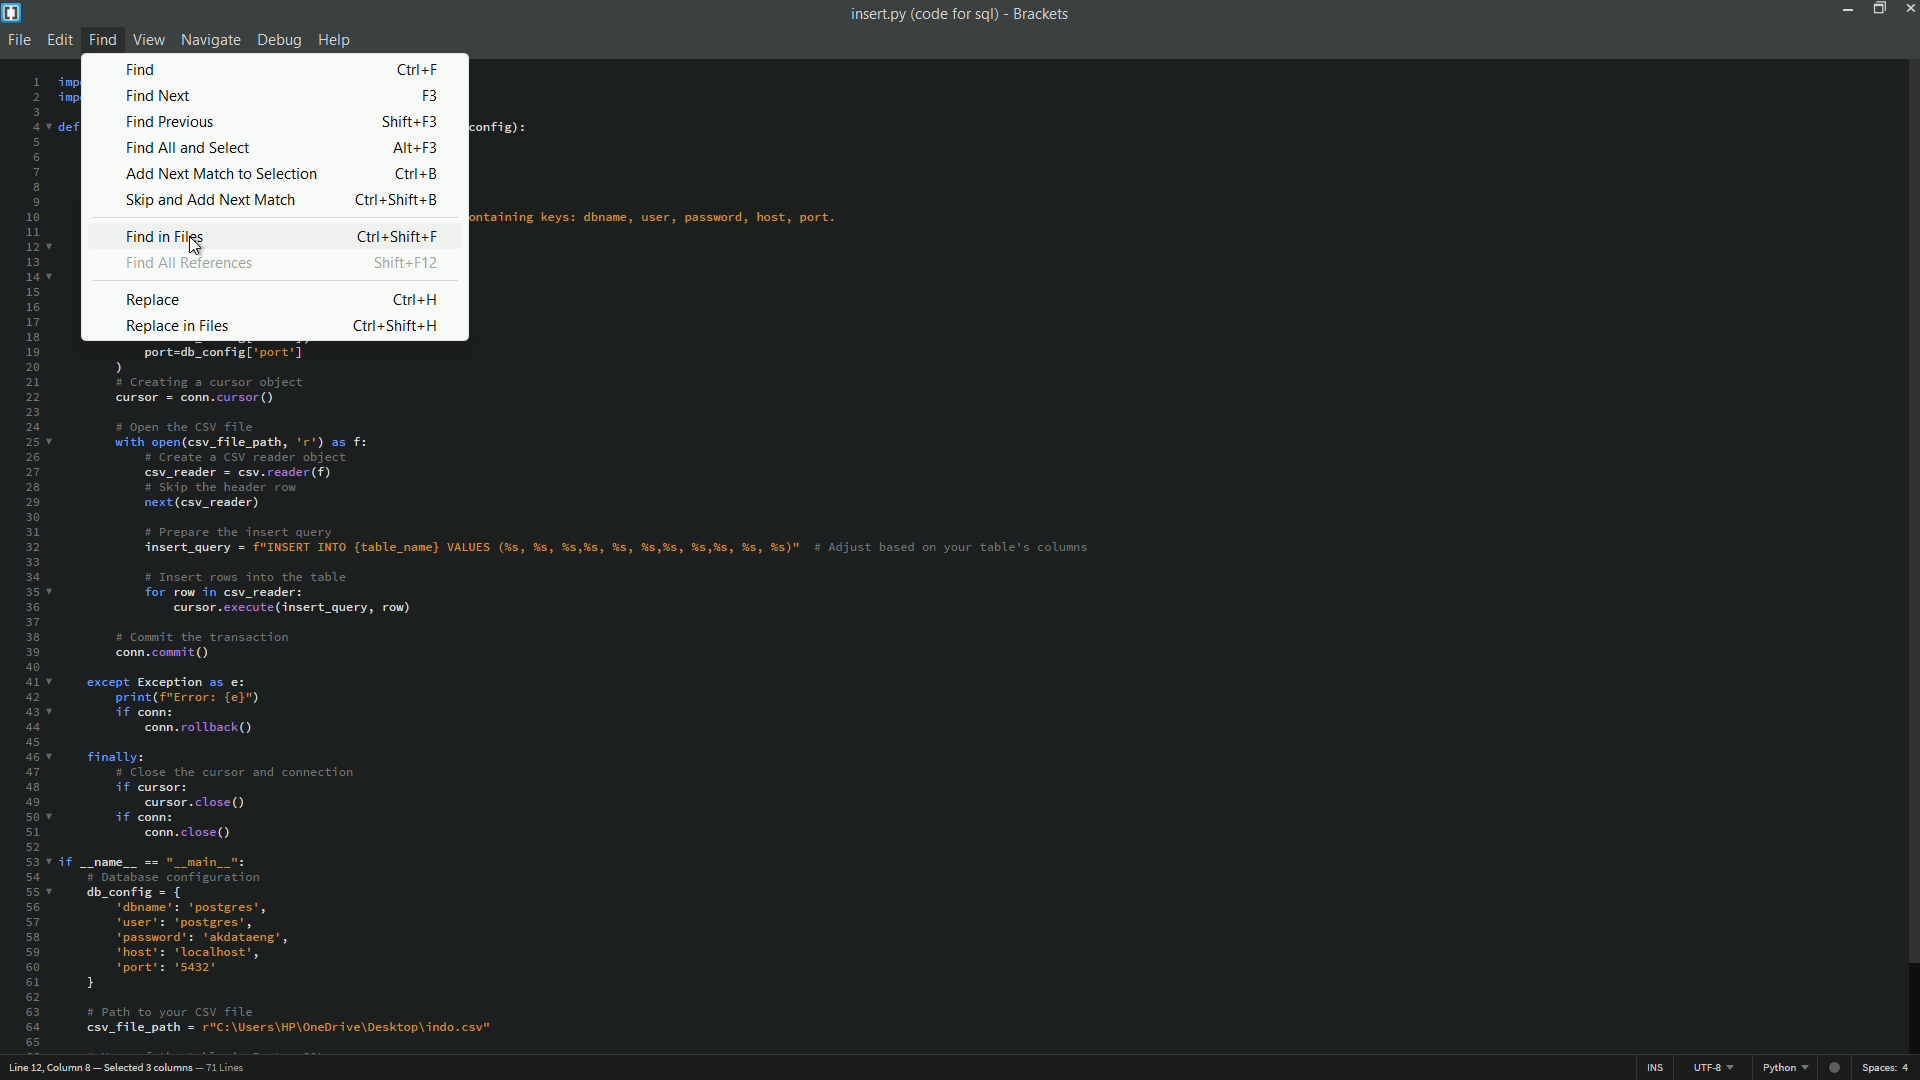 The height and width of the screenshot is (1080, 1920). What do you see at coordinates (188, 147) in the screenshot?
I see `find all and select` at bounding box center [188, 147].